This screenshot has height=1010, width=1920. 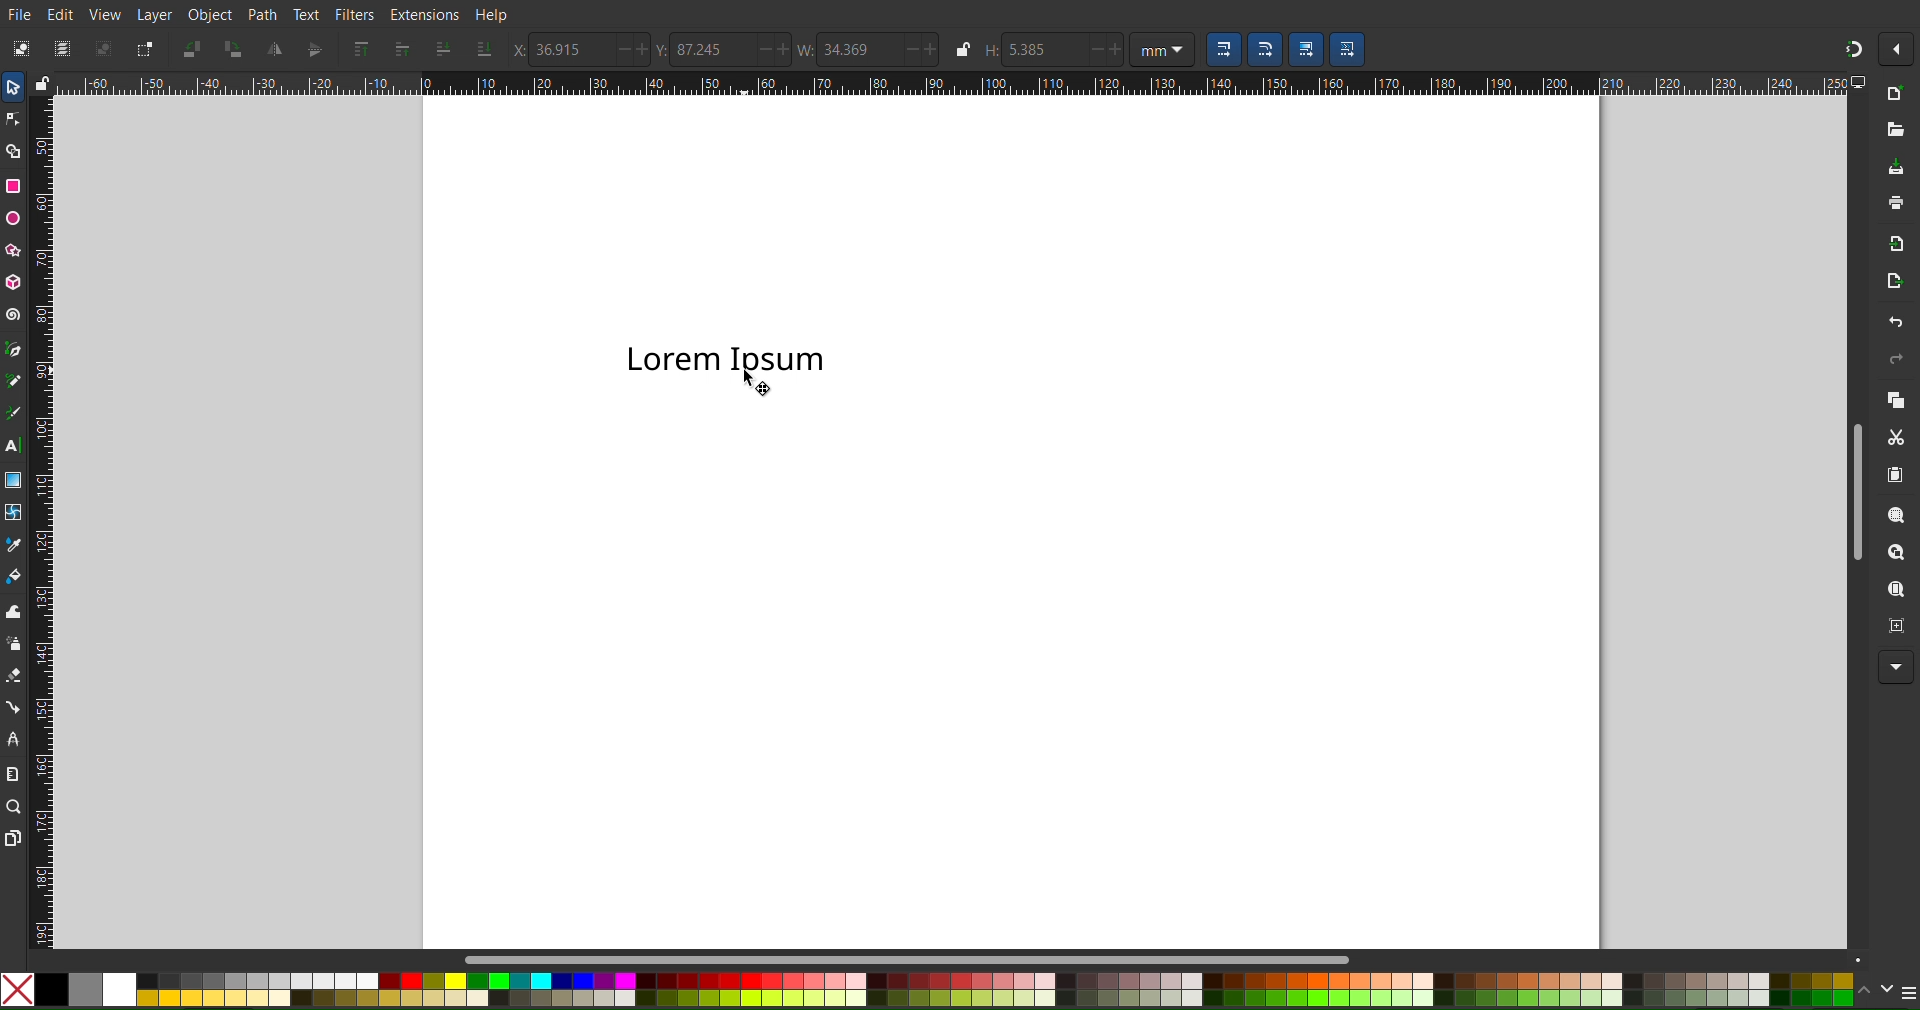 What do you see at coordinates (722, 48) in the screenshot?
I see `Y Coords` at bounding box center [722, 48].